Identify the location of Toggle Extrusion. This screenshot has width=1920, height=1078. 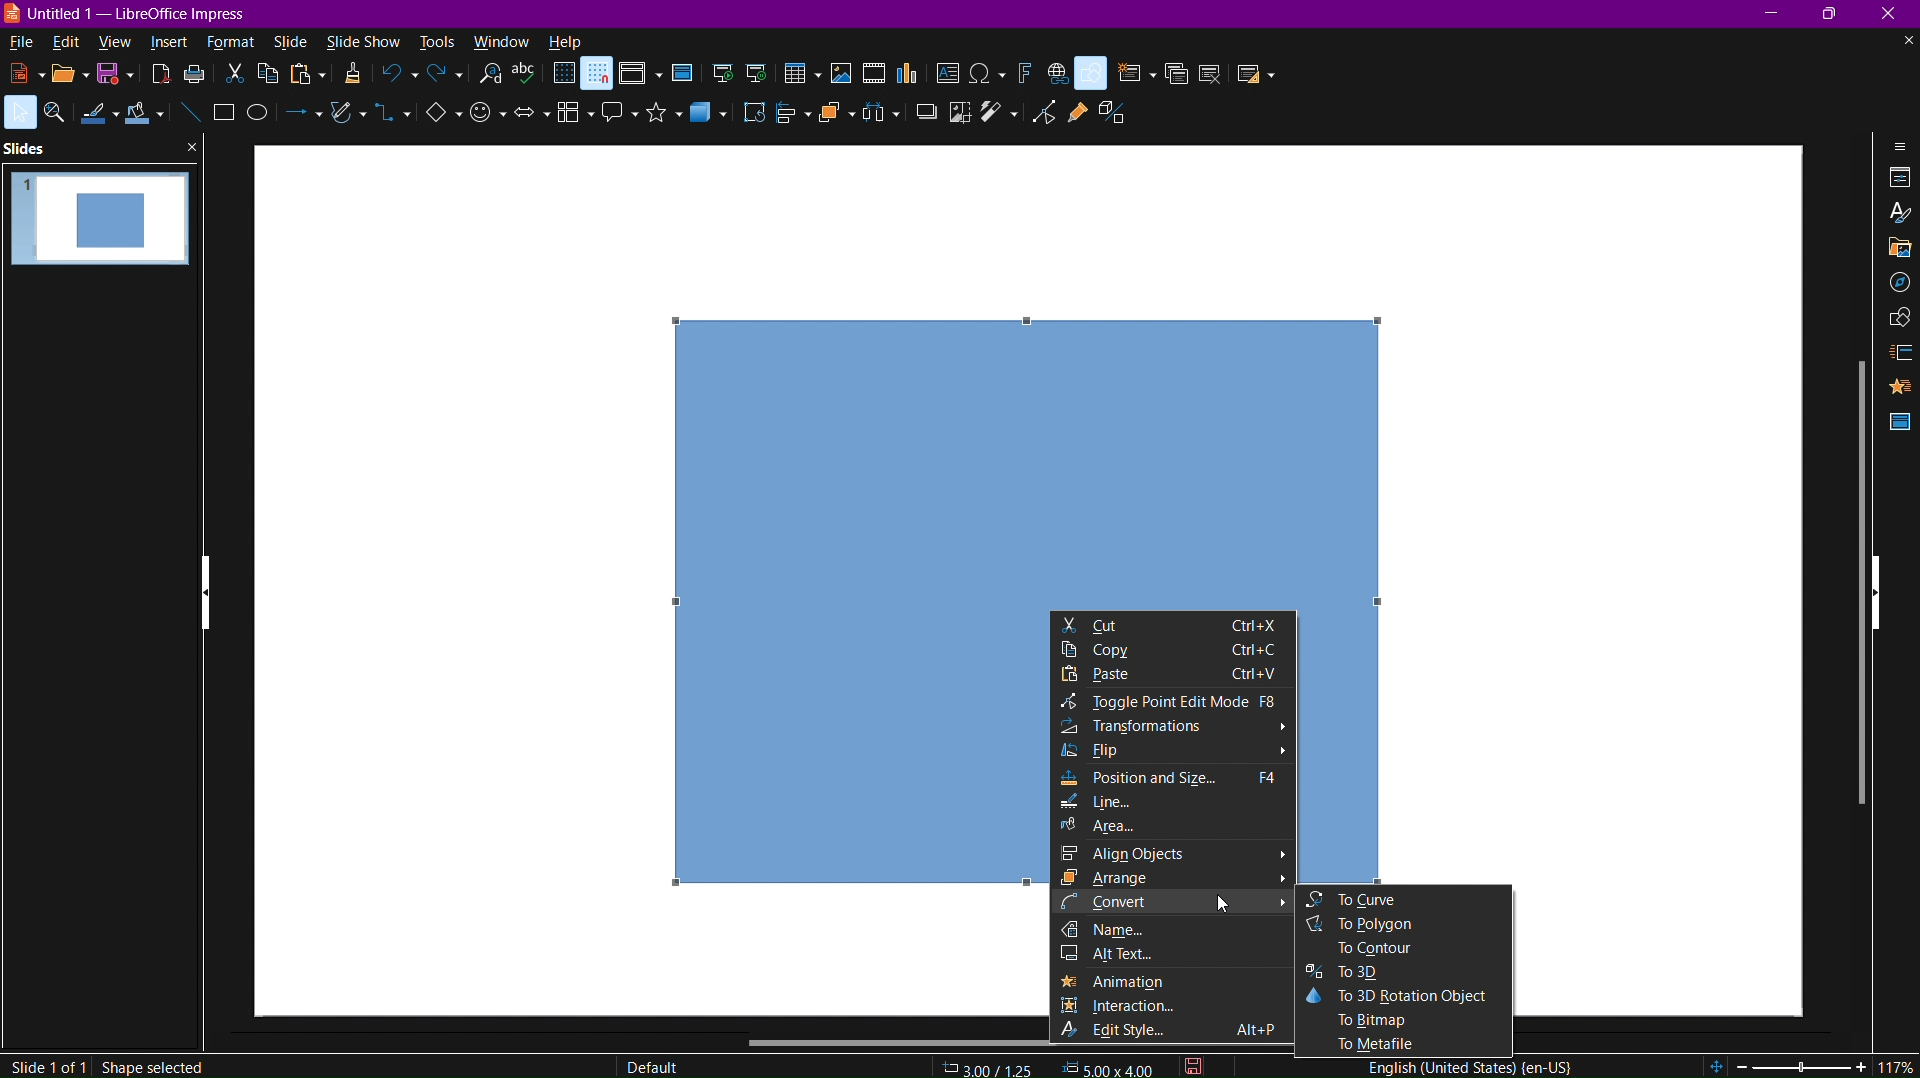
(1114, 113).